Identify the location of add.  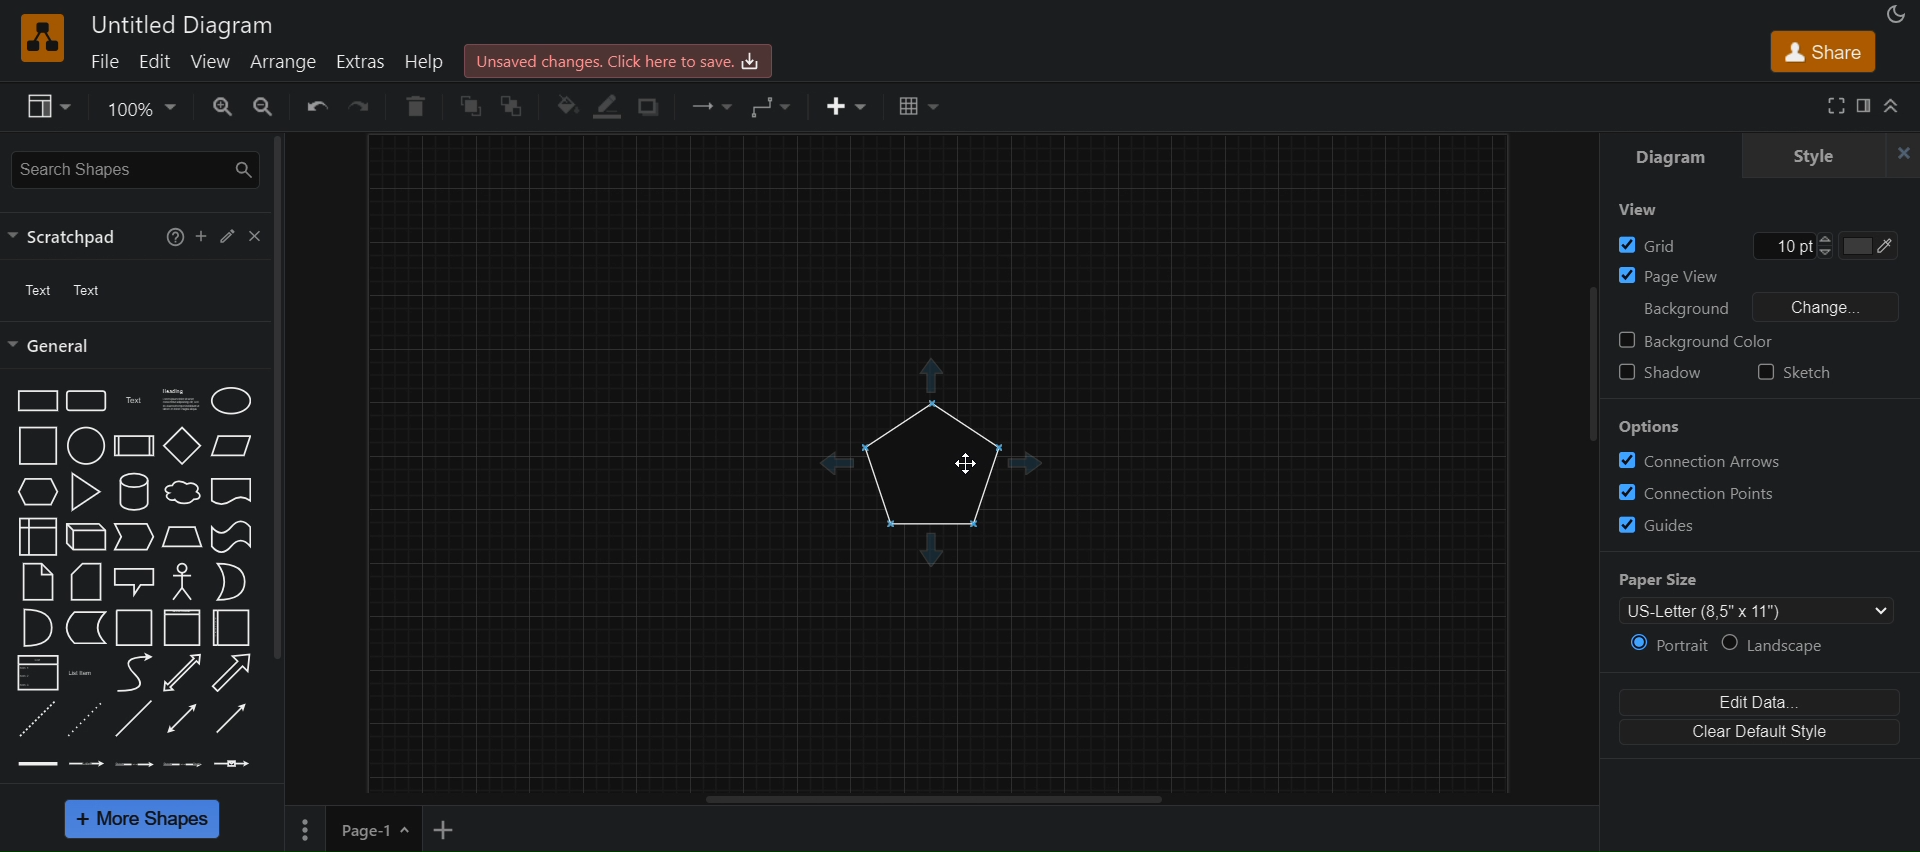
(201, 236).